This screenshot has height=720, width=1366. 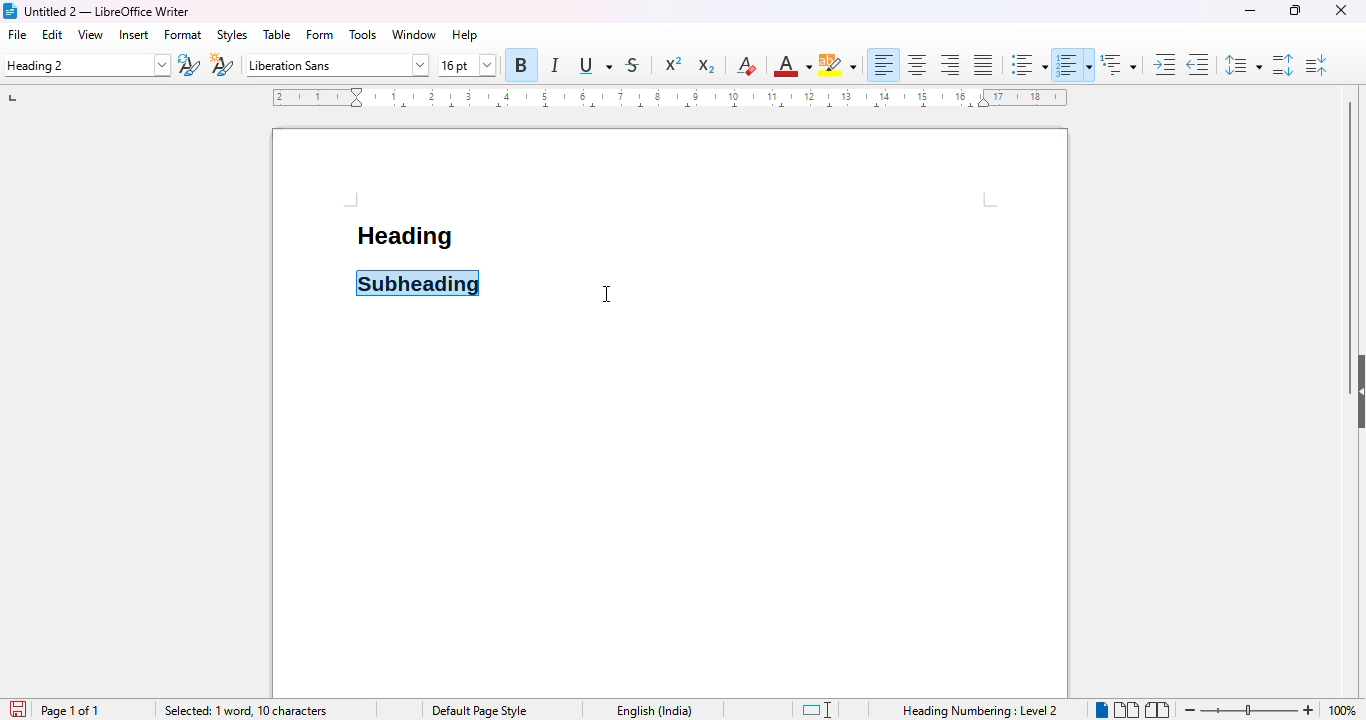 What do you see at coordinates (633, 66) in the screenshot?
I see `strikethrough` at bounding box center [633, 66].